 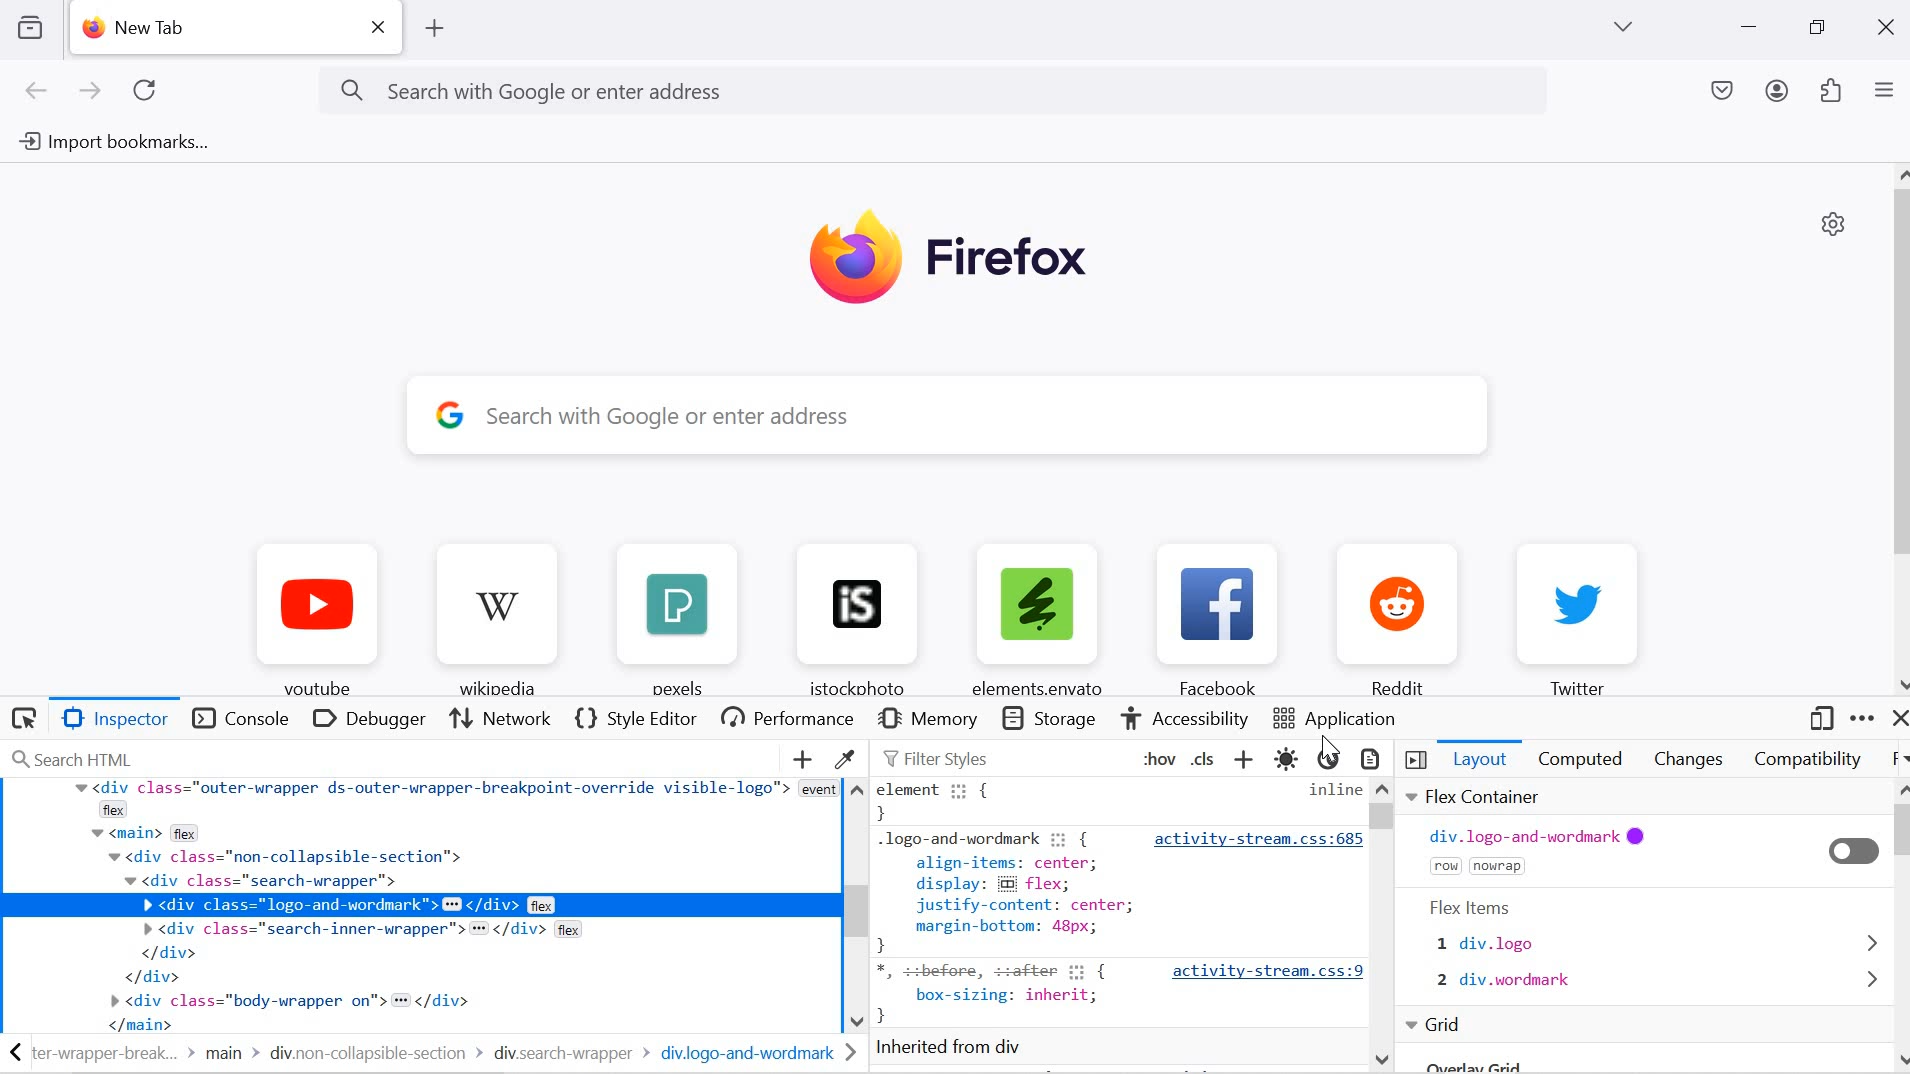 I want to click on activity-stream.css:685, so click(x=1259, y=842).